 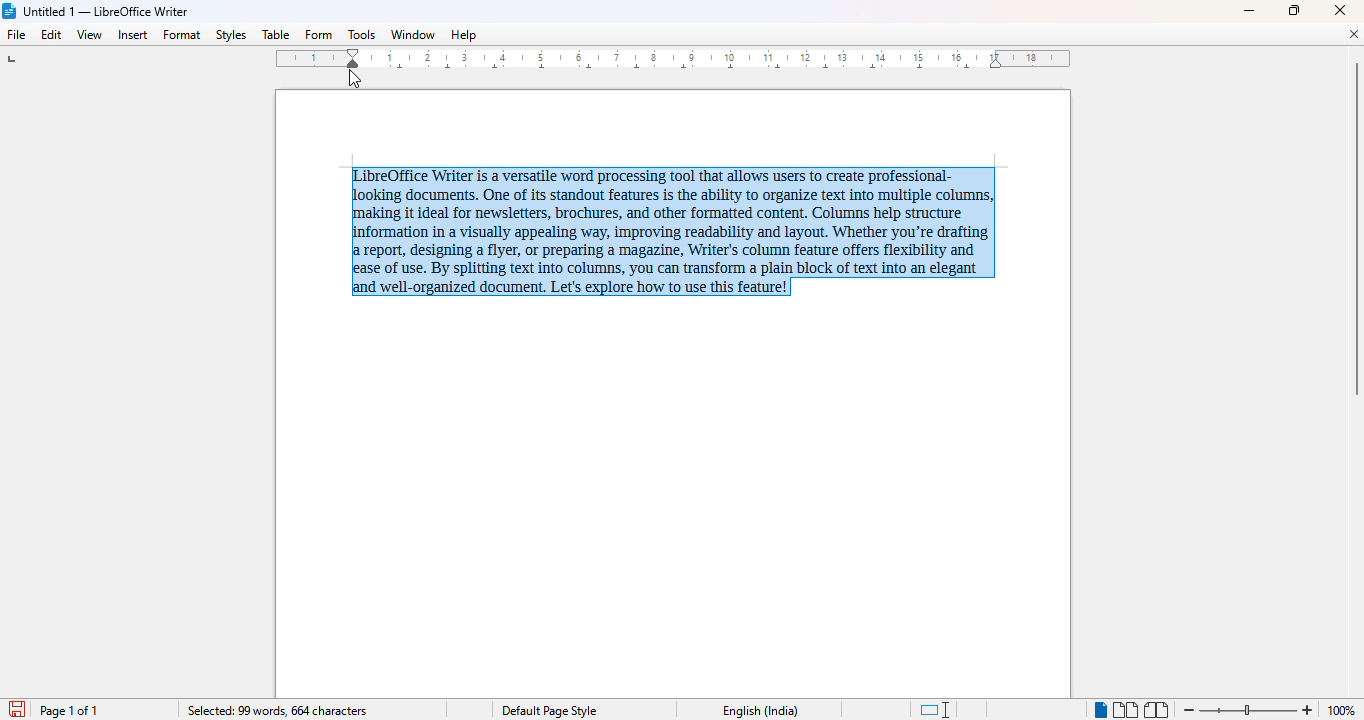 What do you see at coordinates (107, 12) in the screenshot?
I see `Untitled 1 -- LibreOffice Writer` at bounding box center [107, 12].